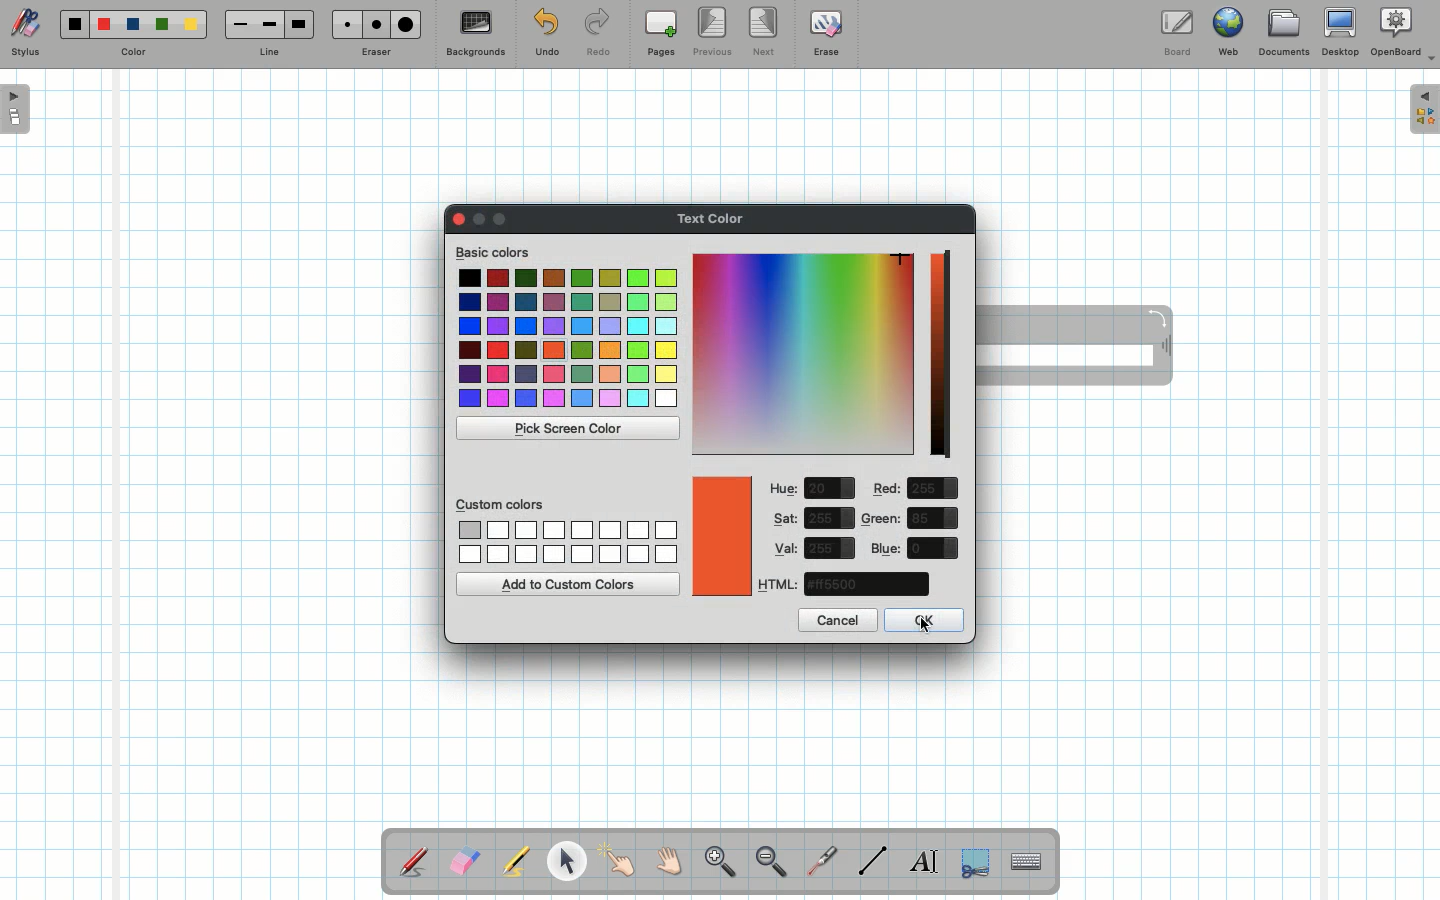 Image resolution: width=1440 pixels, height=900 pixels. Describe the element at coordinates (785, 489) in the screenshot. I see `Hue` at that location.